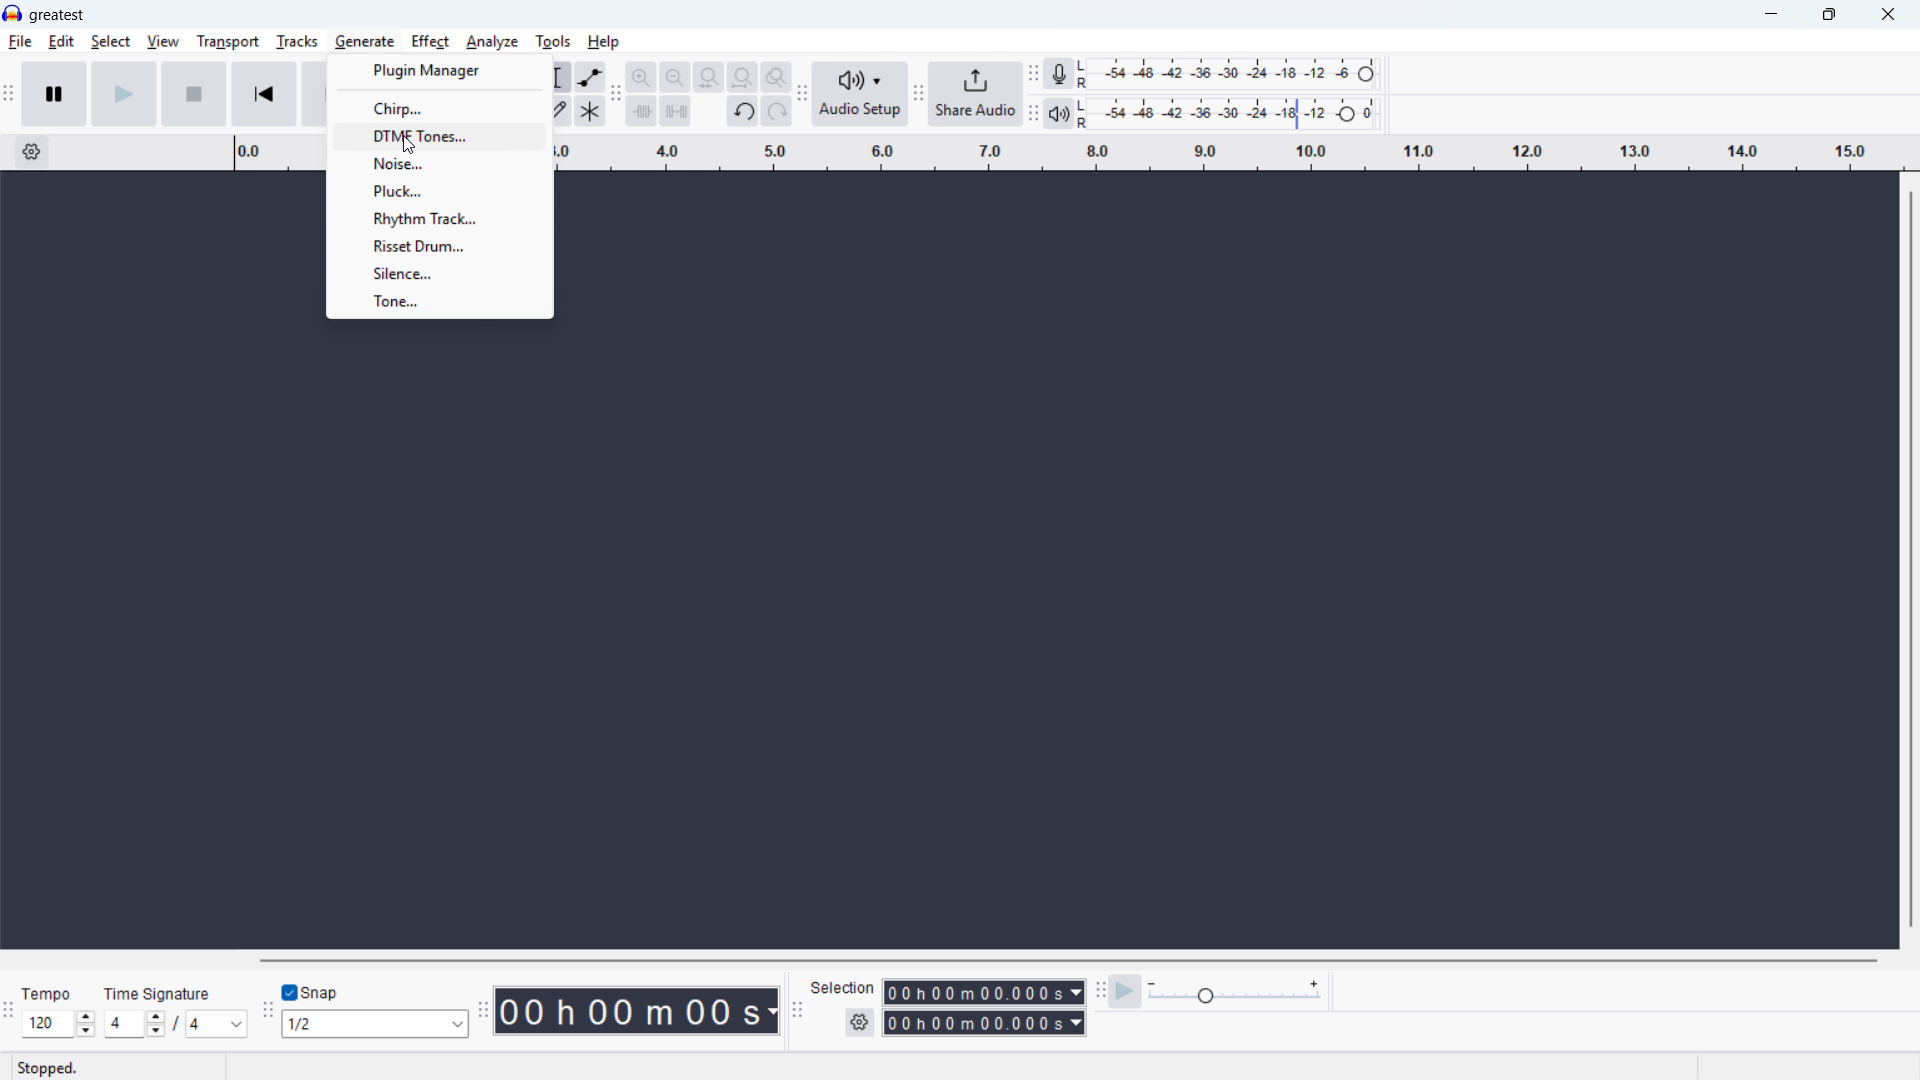  Describe the element at coordinates (265, 93) in the screenshot. I see `skip to start` at that location.